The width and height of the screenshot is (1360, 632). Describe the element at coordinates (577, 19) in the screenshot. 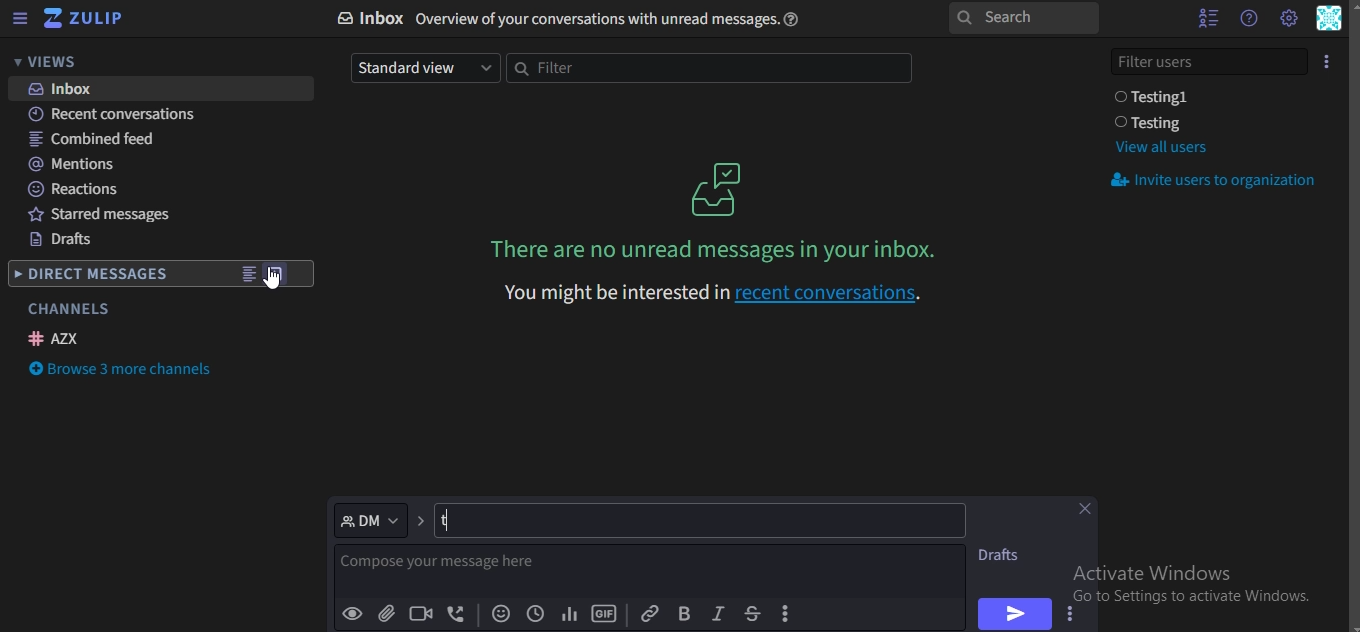

I see `text` at that location.